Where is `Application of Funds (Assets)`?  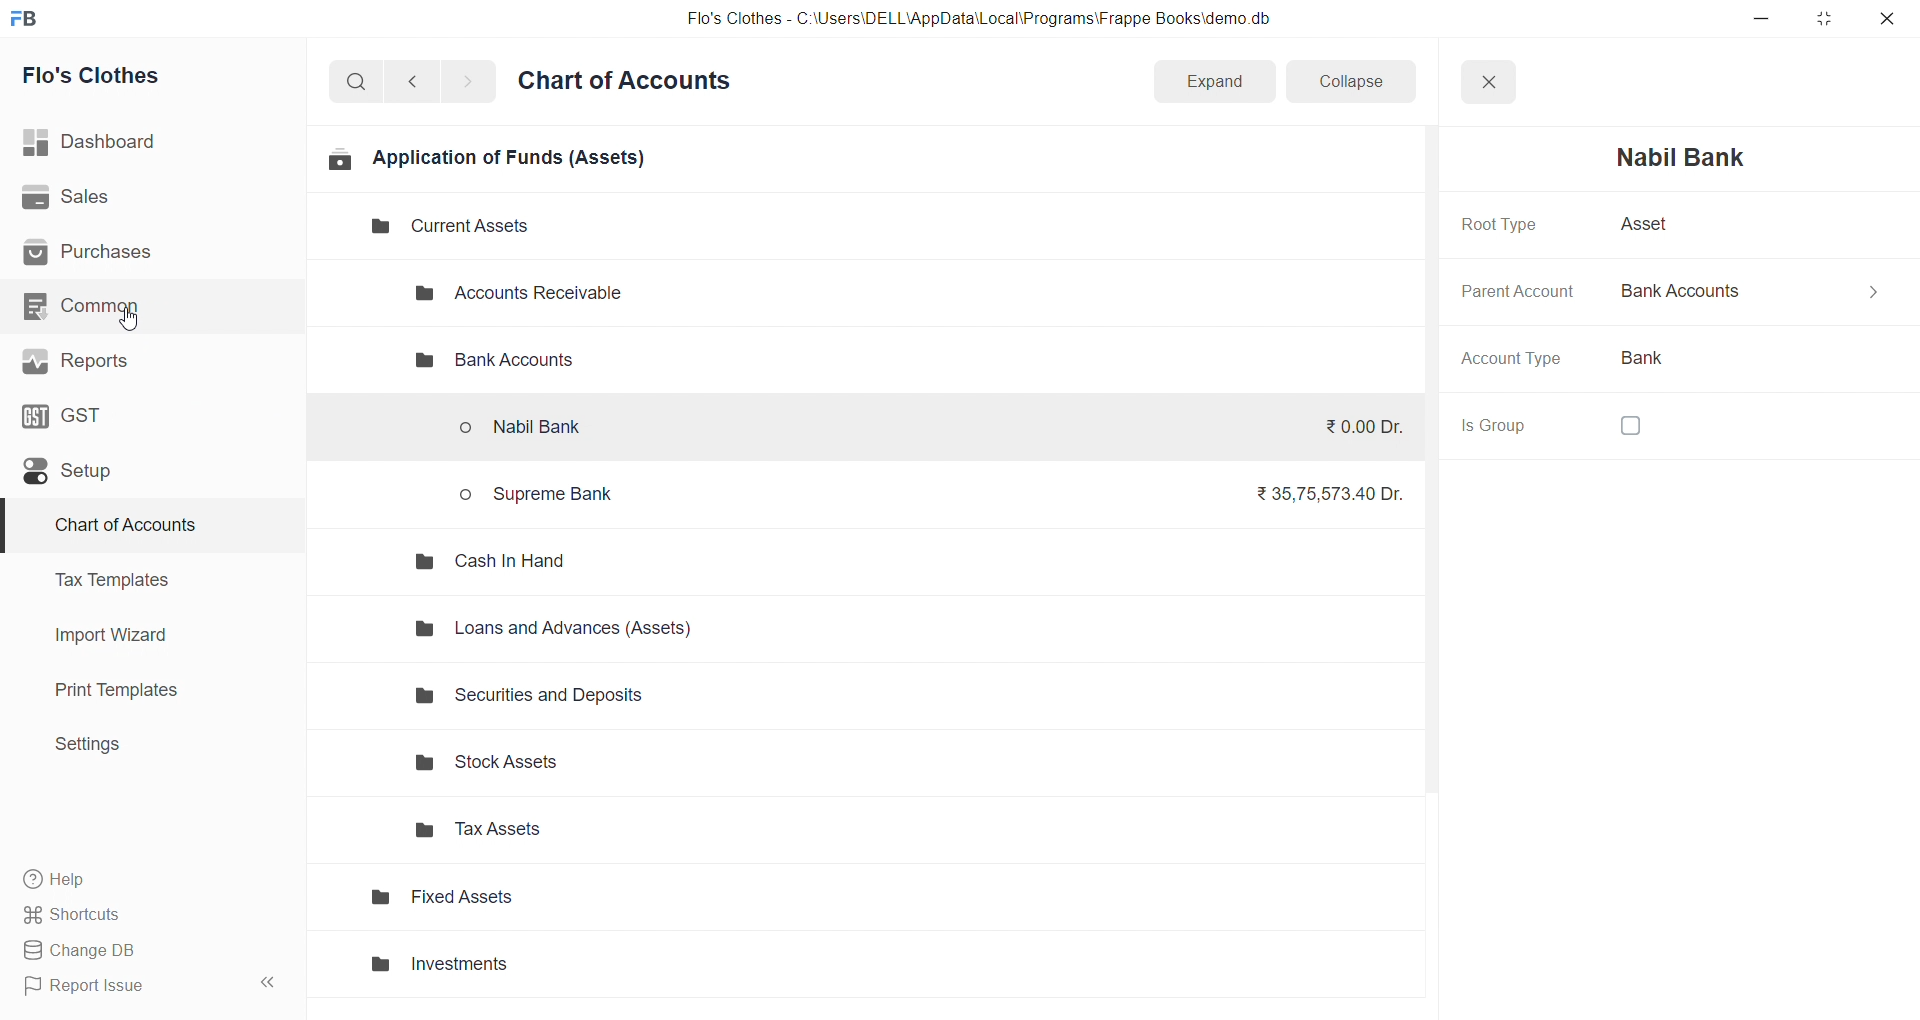
Application of Funds (Assets) is located at coordinates (487, 158).